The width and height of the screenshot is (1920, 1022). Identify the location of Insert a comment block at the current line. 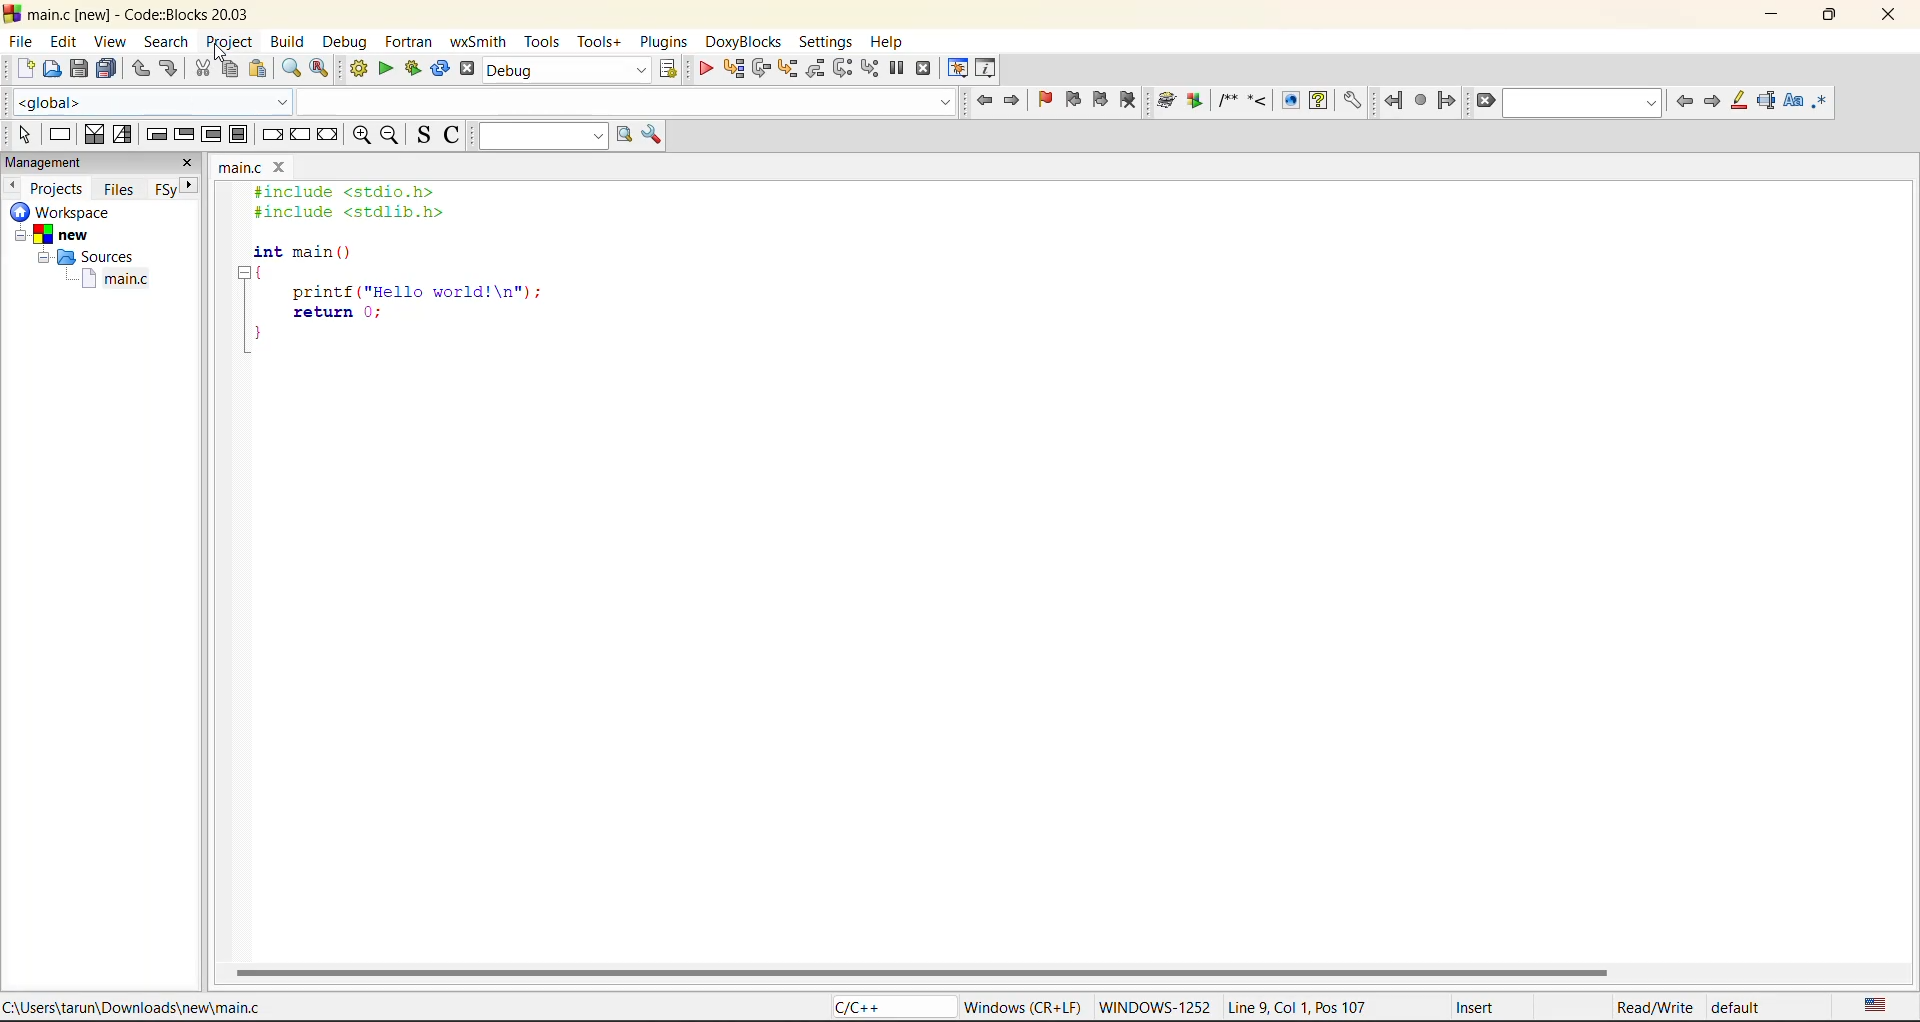
(1227, 101).